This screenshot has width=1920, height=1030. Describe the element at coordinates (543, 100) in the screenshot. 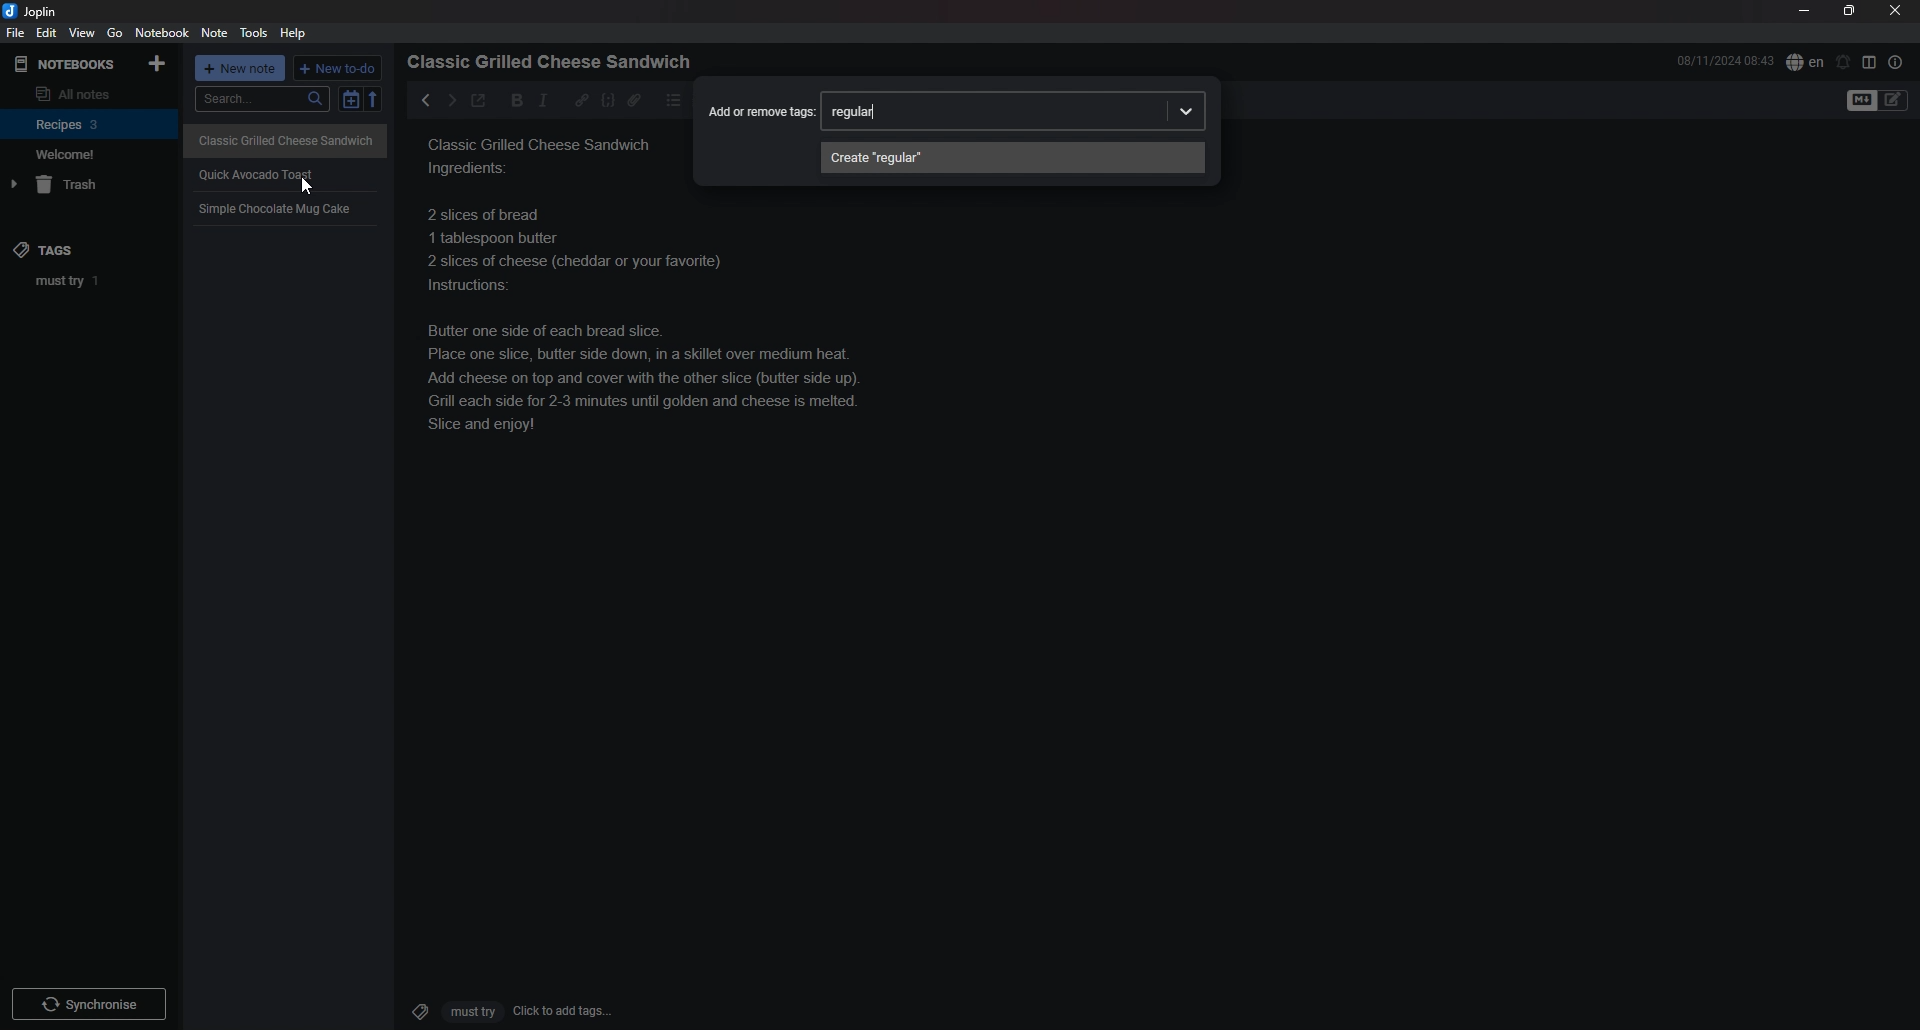

I see `italic` at that location.